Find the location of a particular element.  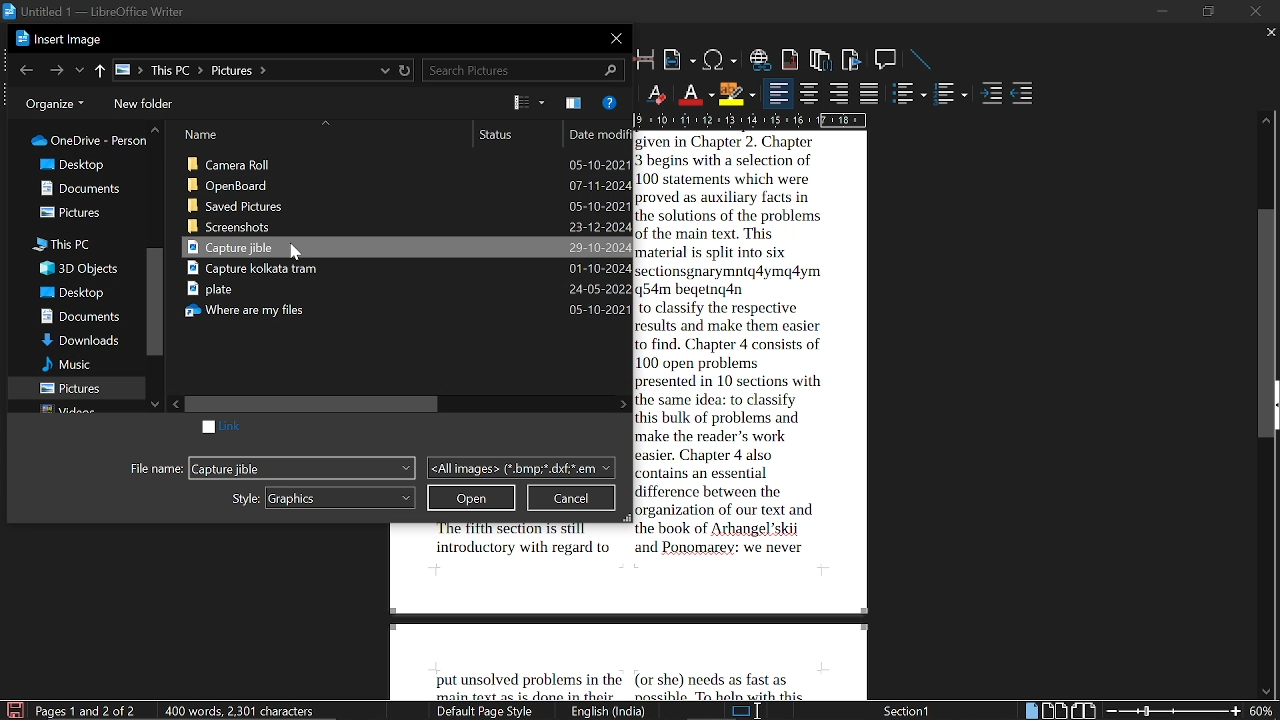

Untitled 1 - LibreOffice Writer is located at coordinates (97, 11).